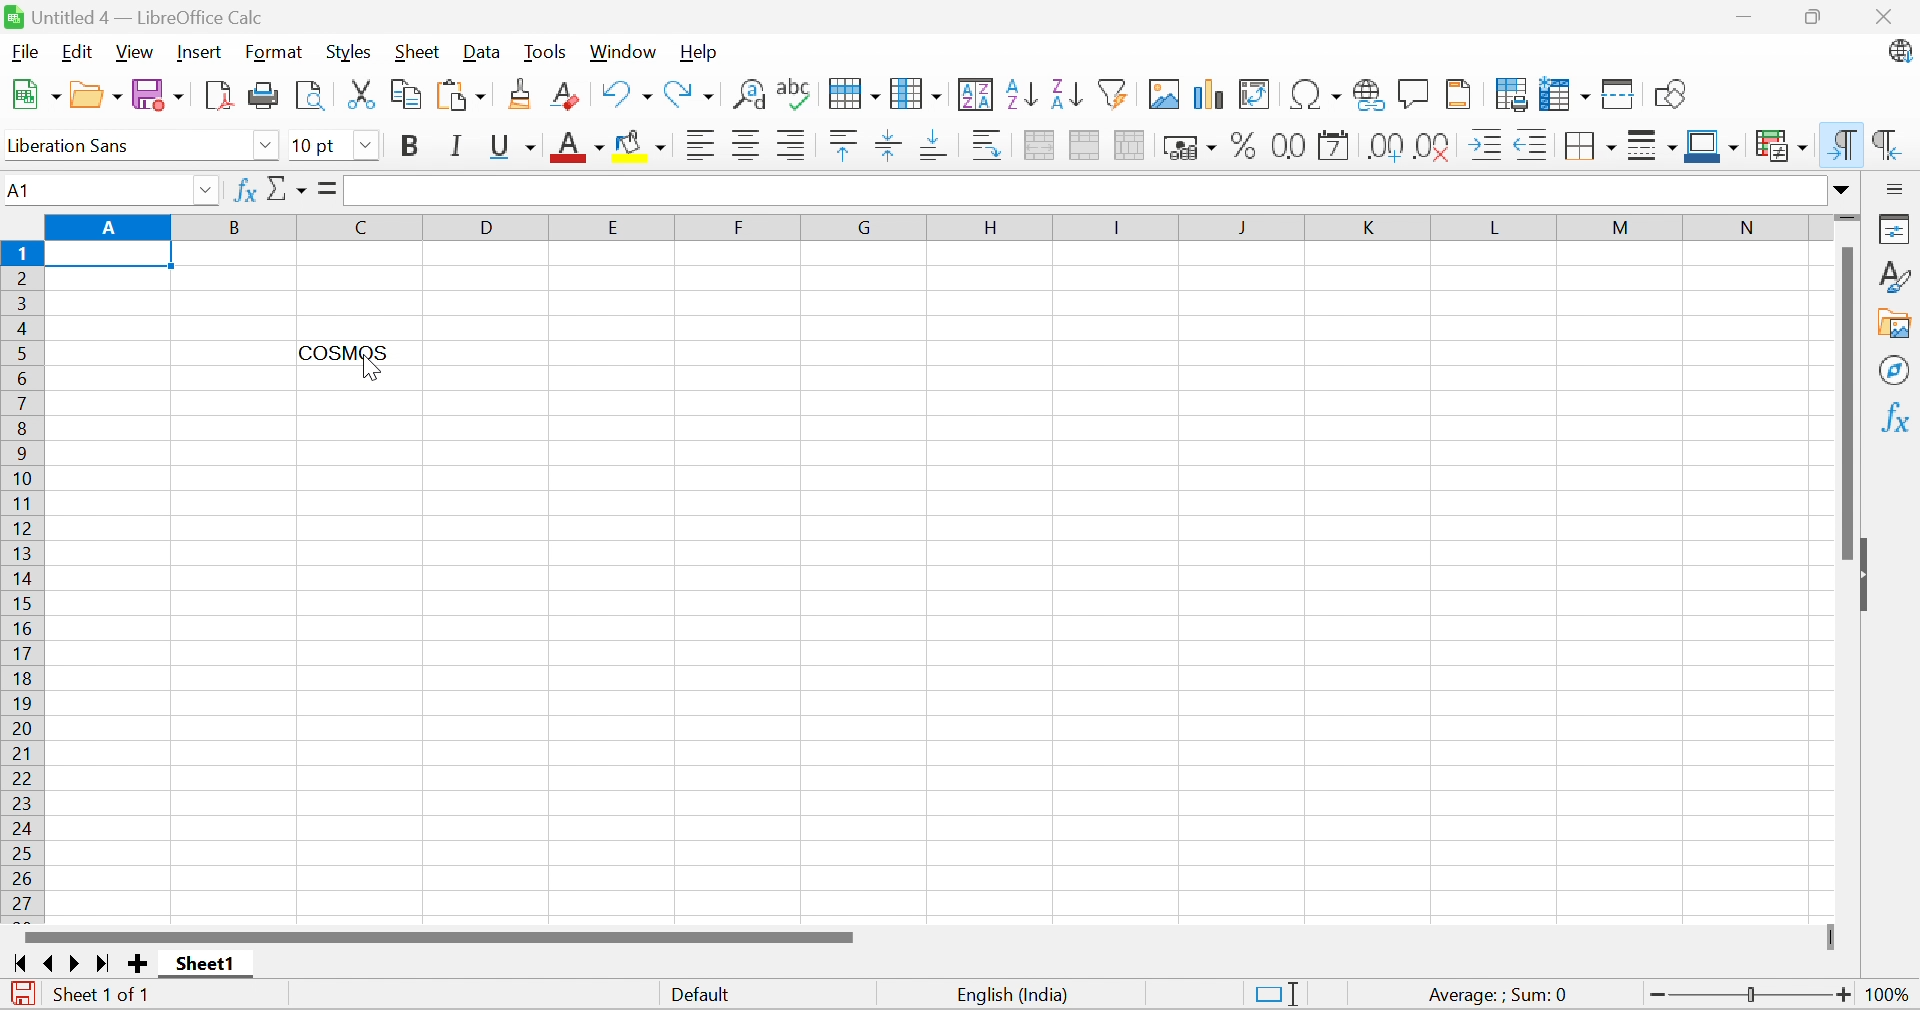  I want to click on Add Decimal Place, so click(1387, 146).